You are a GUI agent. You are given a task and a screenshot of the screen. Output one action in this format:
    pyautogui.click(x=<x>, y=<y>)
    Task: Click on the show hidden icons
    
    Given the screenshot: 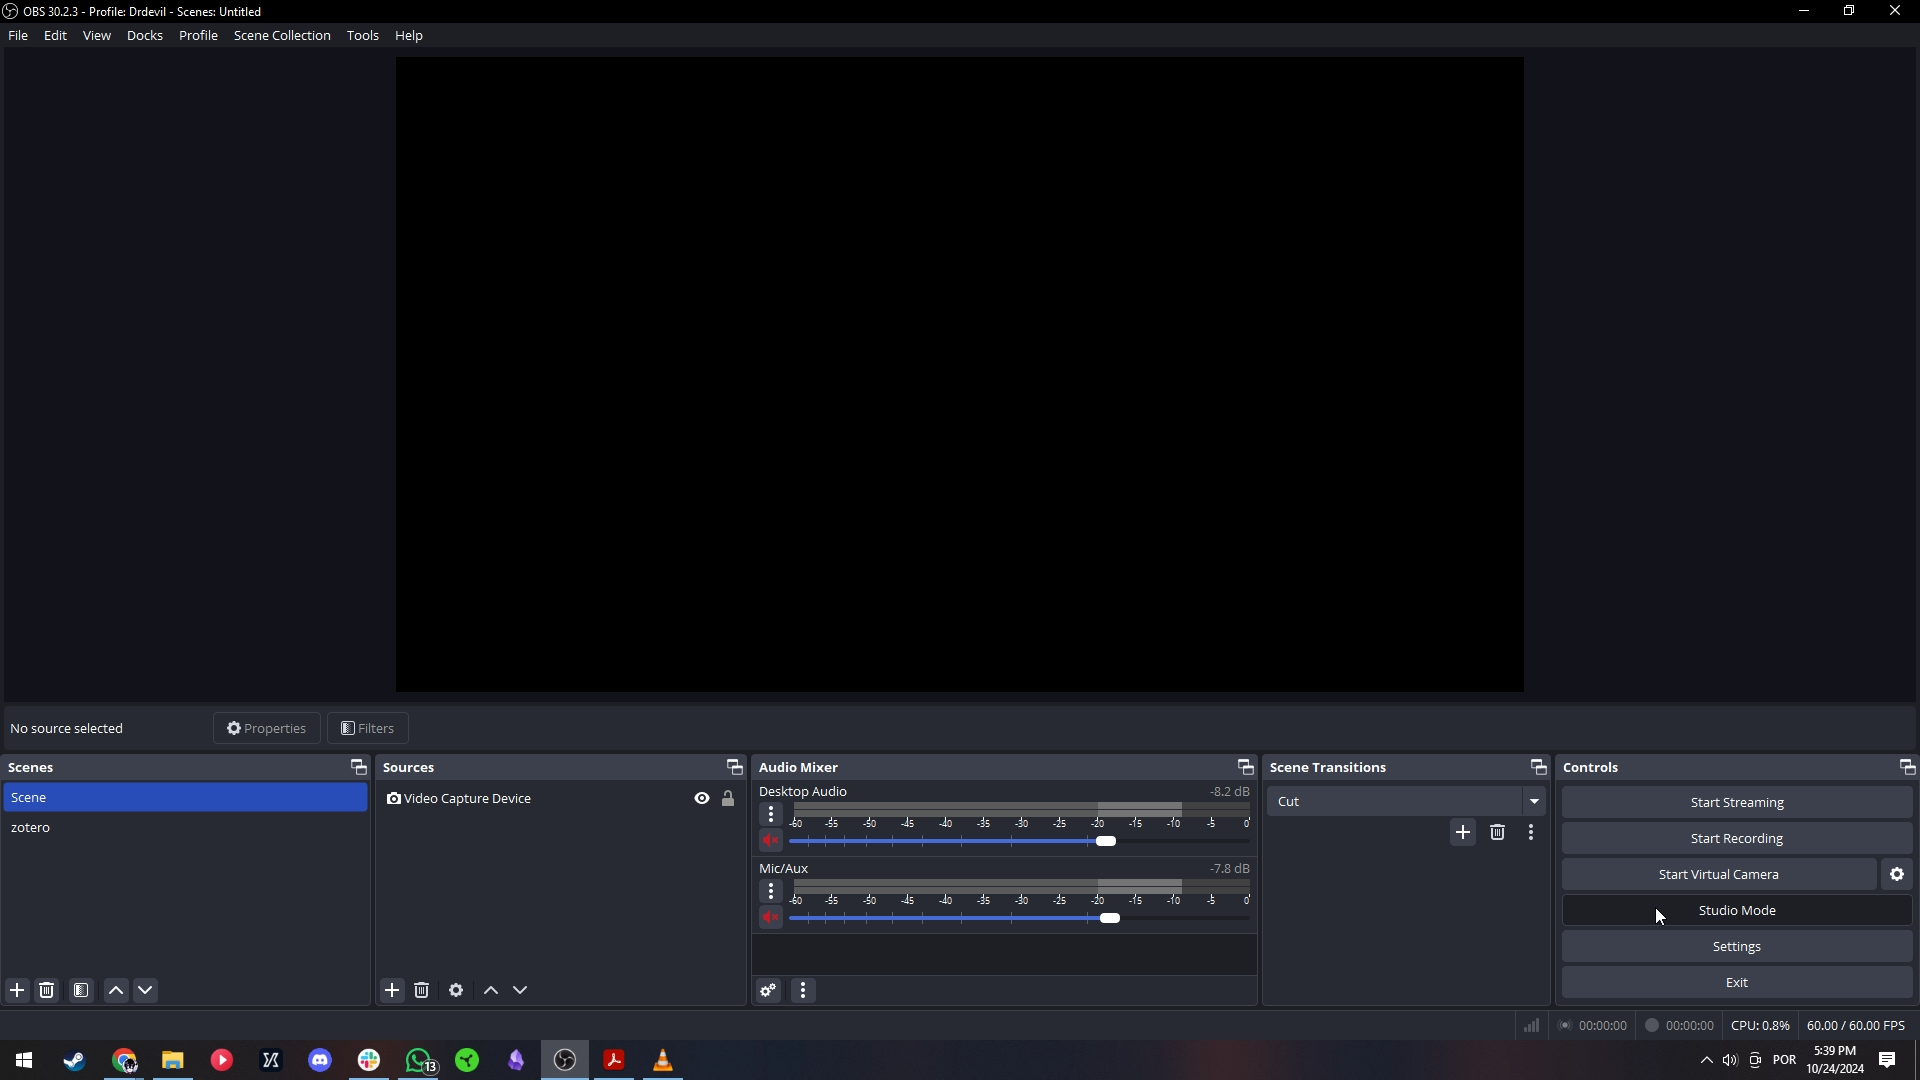 What is the action you would take?
    pyautogui.click(x=1699, y=1064)
    